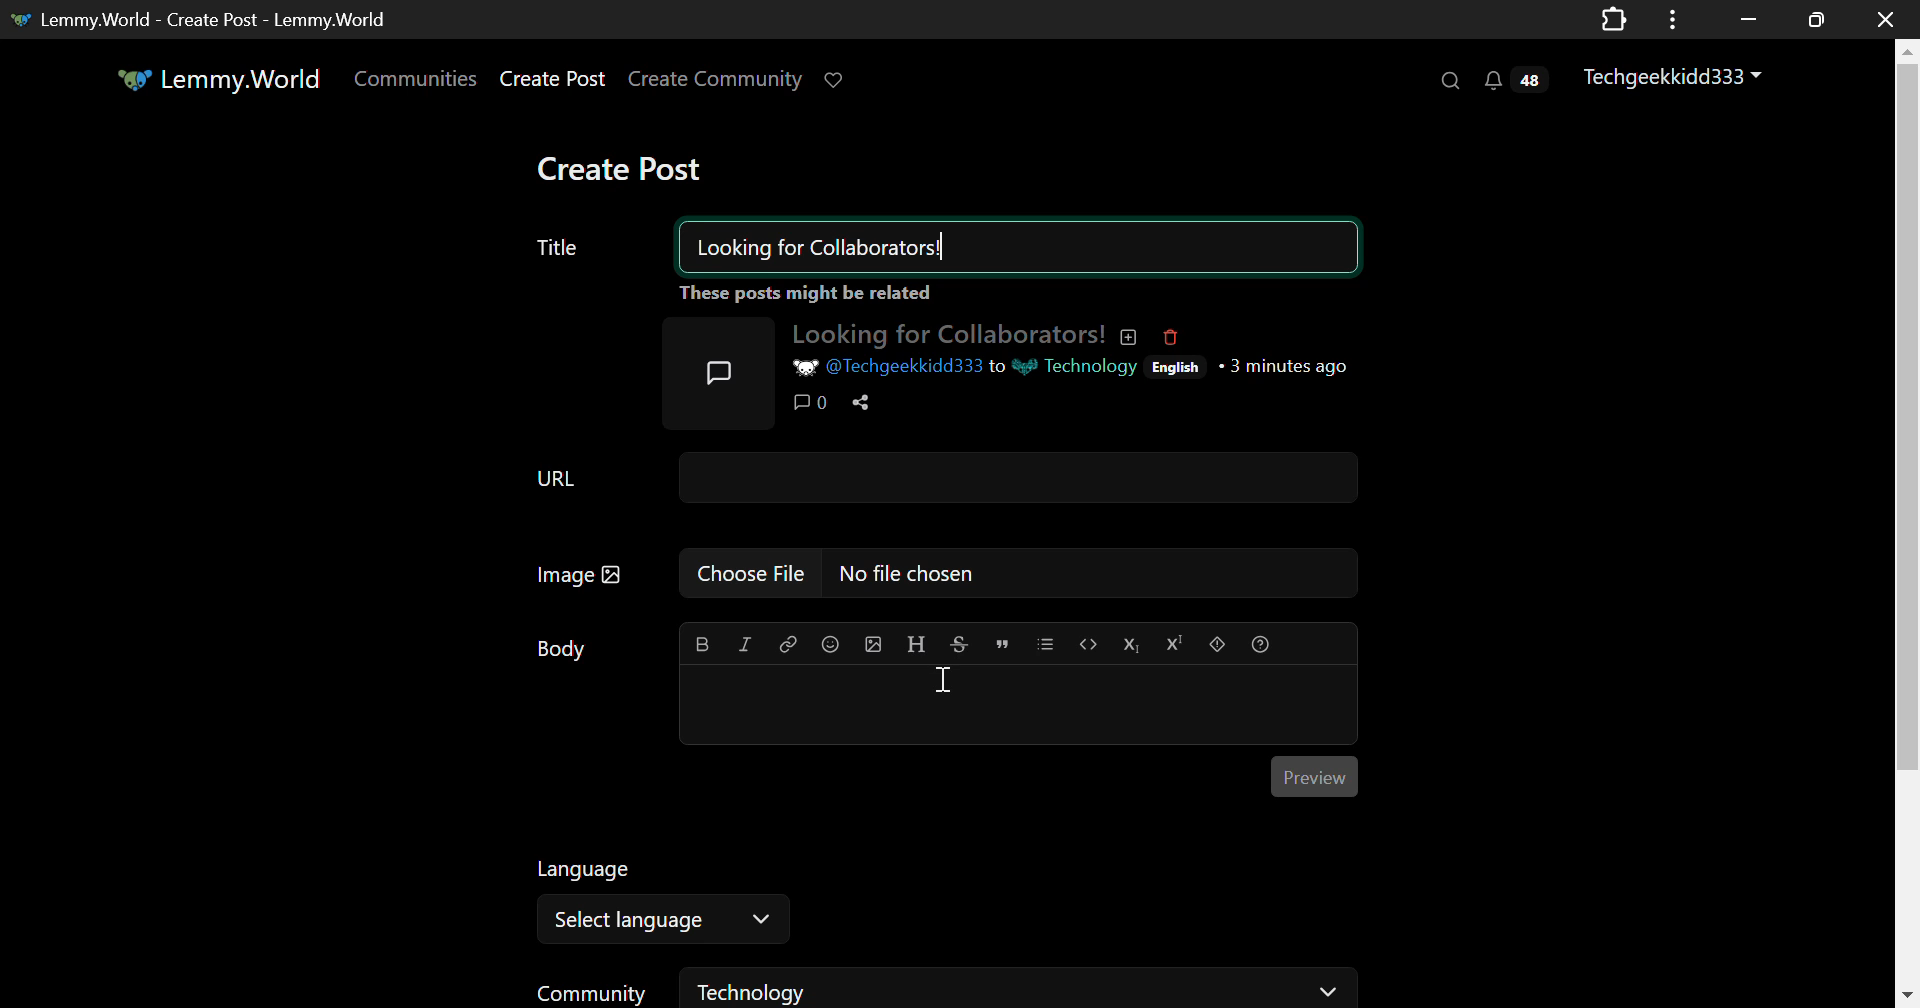 This screenshot has height=1008, width=1920. What do you see at coordinates (624, 167) in the screenshot?
I see `Create Post ` at bounding box center [624, 167].